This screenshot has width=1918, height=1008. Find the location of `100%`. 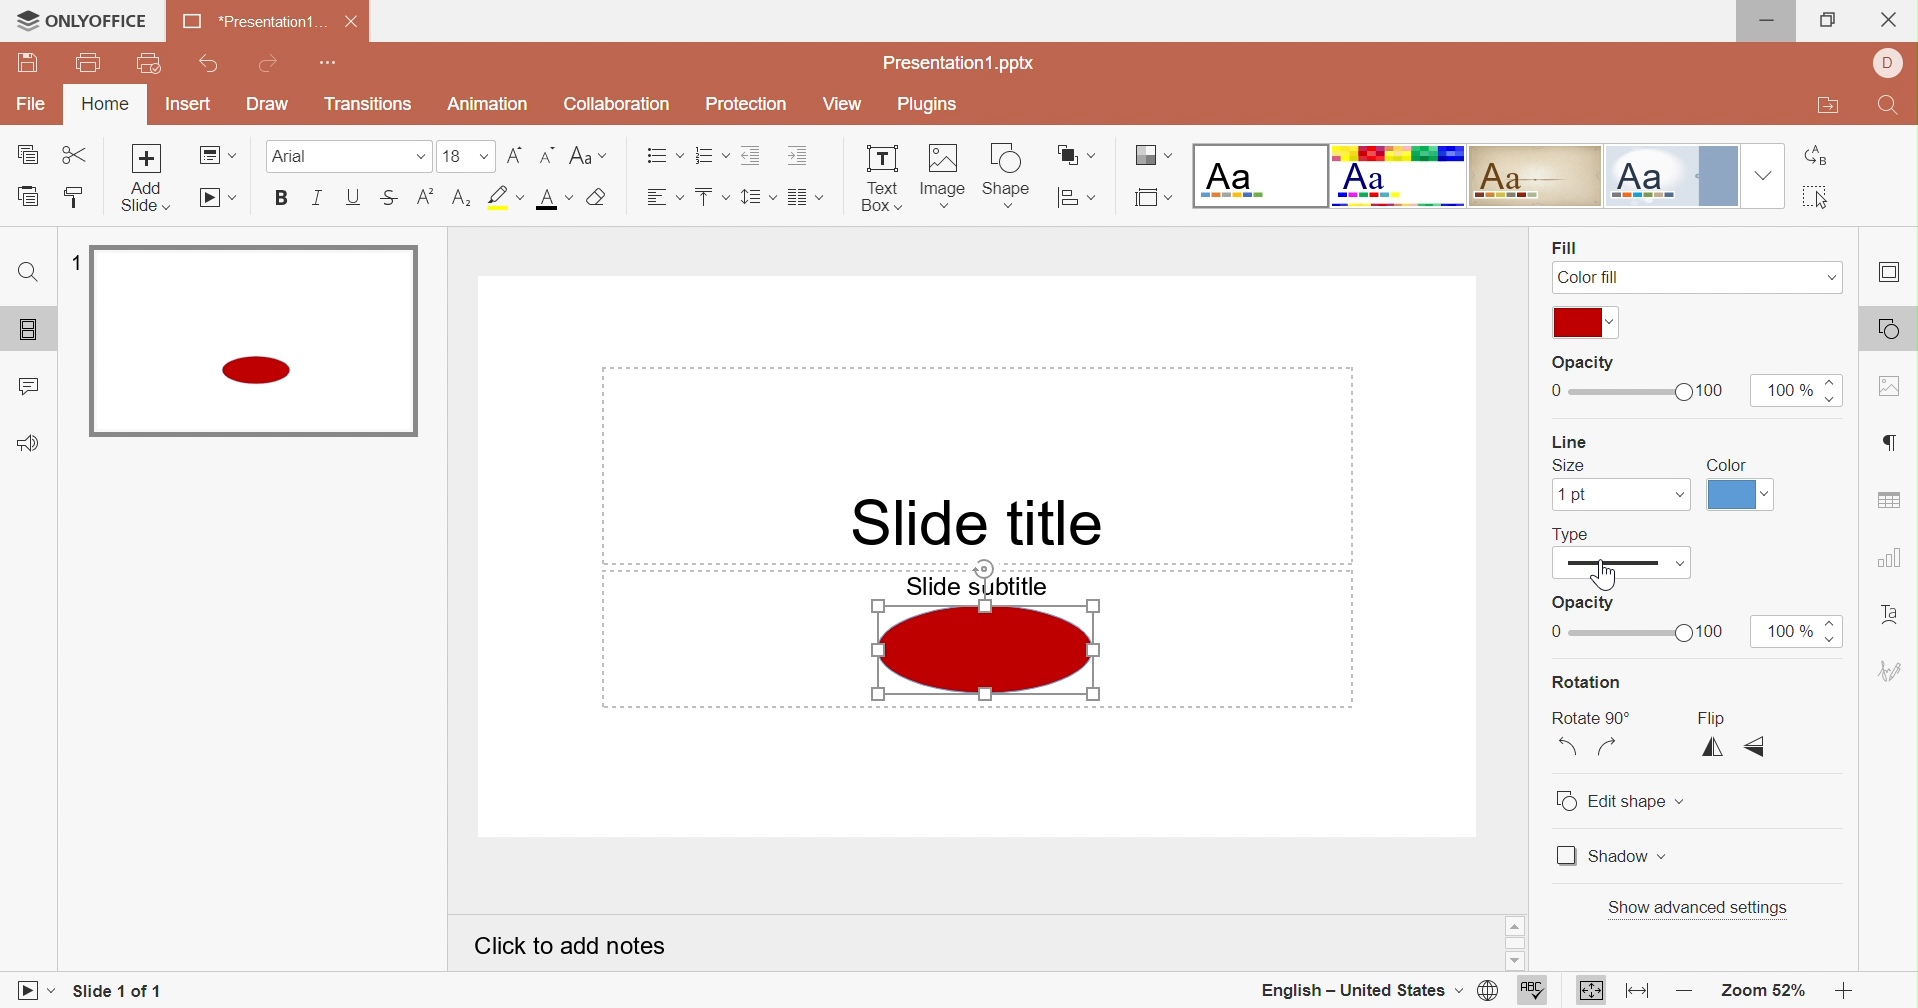

100% is located at coordinates (1801, 632).